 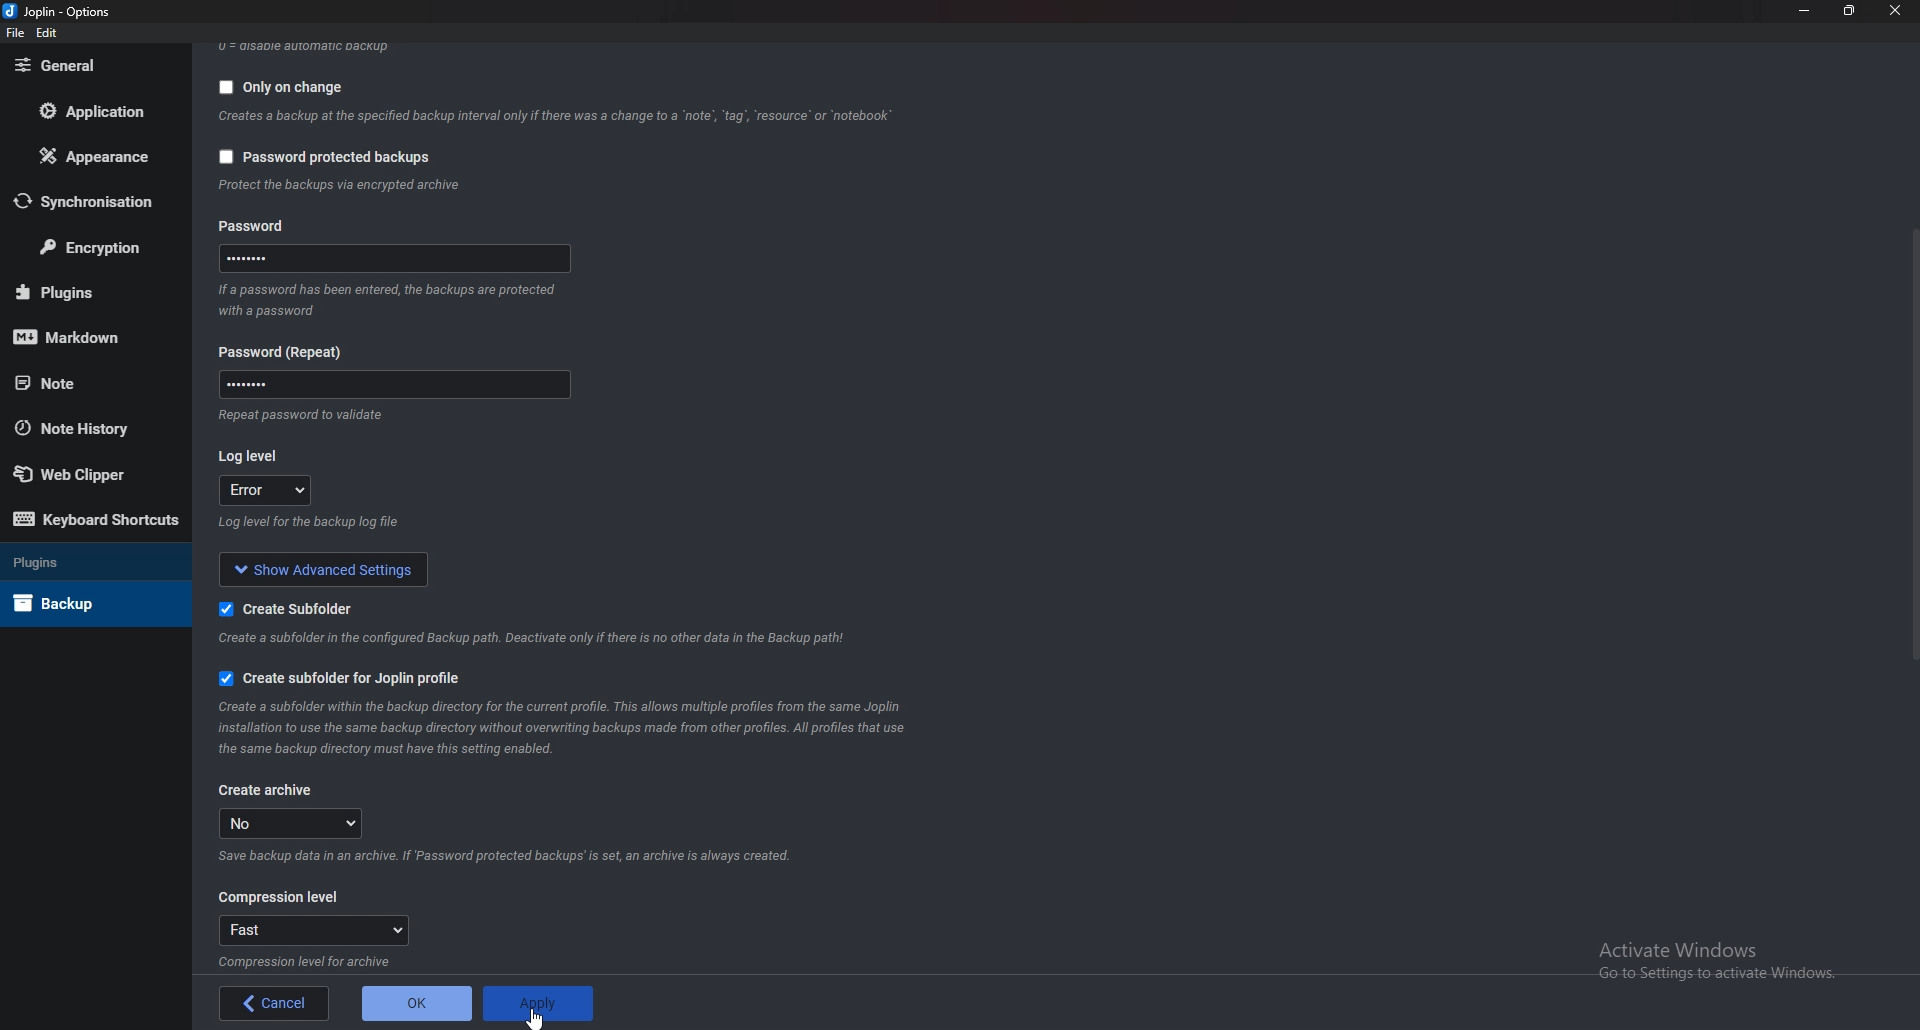 What do you see at coordinates (540, 1018) in the screenshot?
I see `Cursor` at bounding box center [540, 1018].